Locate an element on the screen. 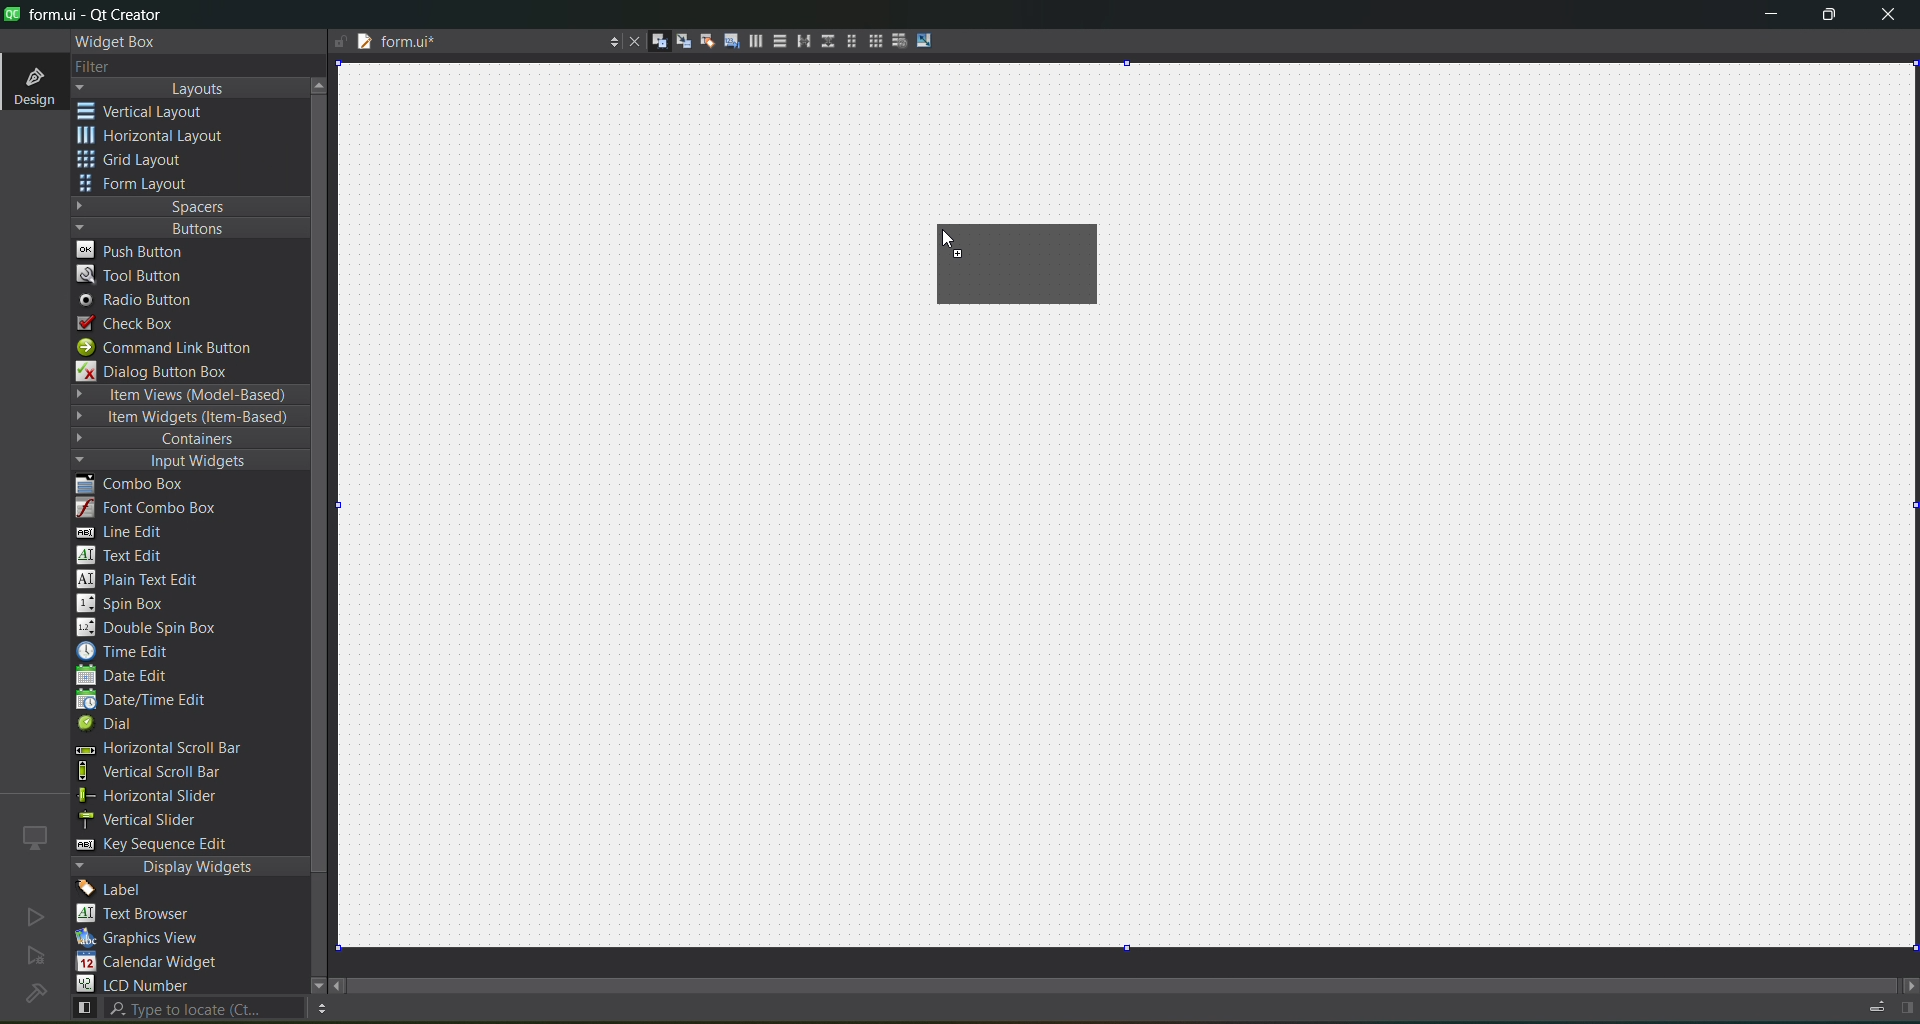 The width and height of the screenshot is (1920, 1024). text is located at coordinates (145, 915).